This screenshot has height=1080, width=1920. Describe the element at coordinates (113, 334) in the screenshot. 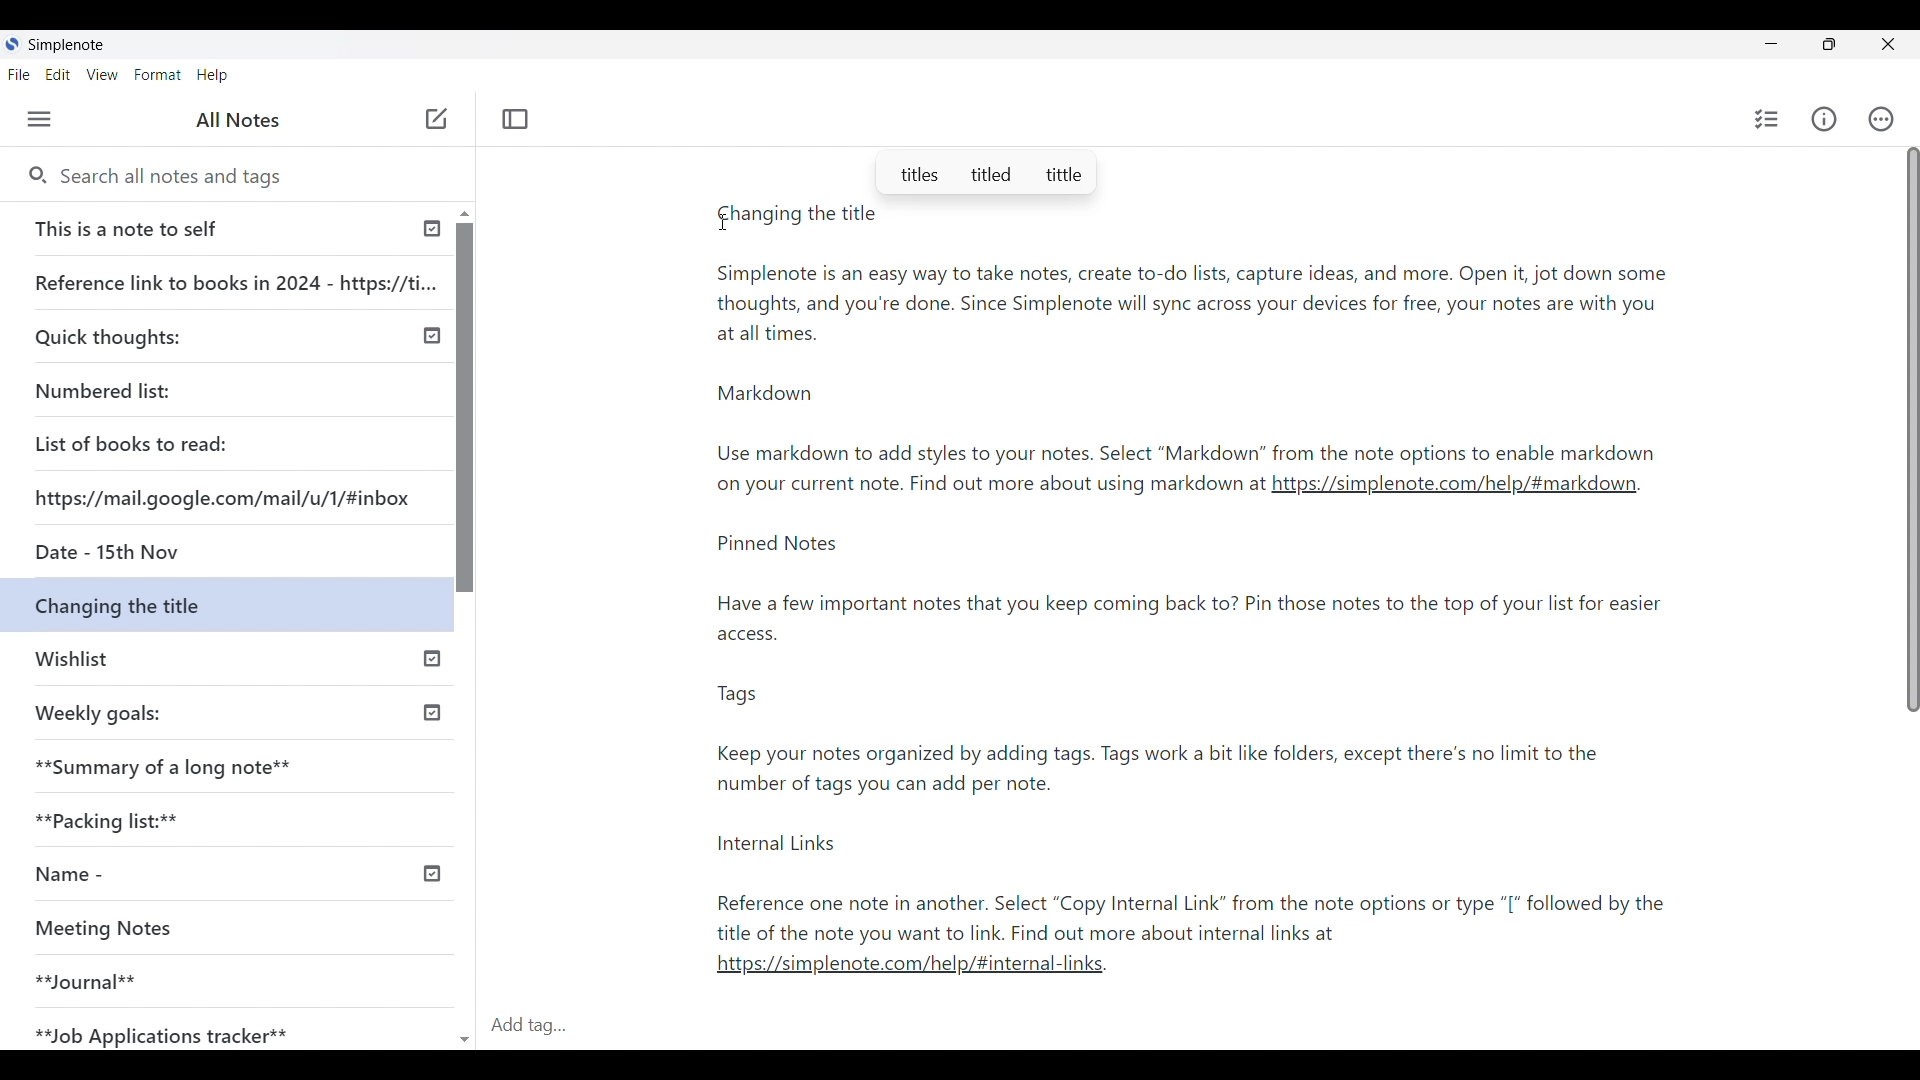

I see `Quick thoughts` at that location.